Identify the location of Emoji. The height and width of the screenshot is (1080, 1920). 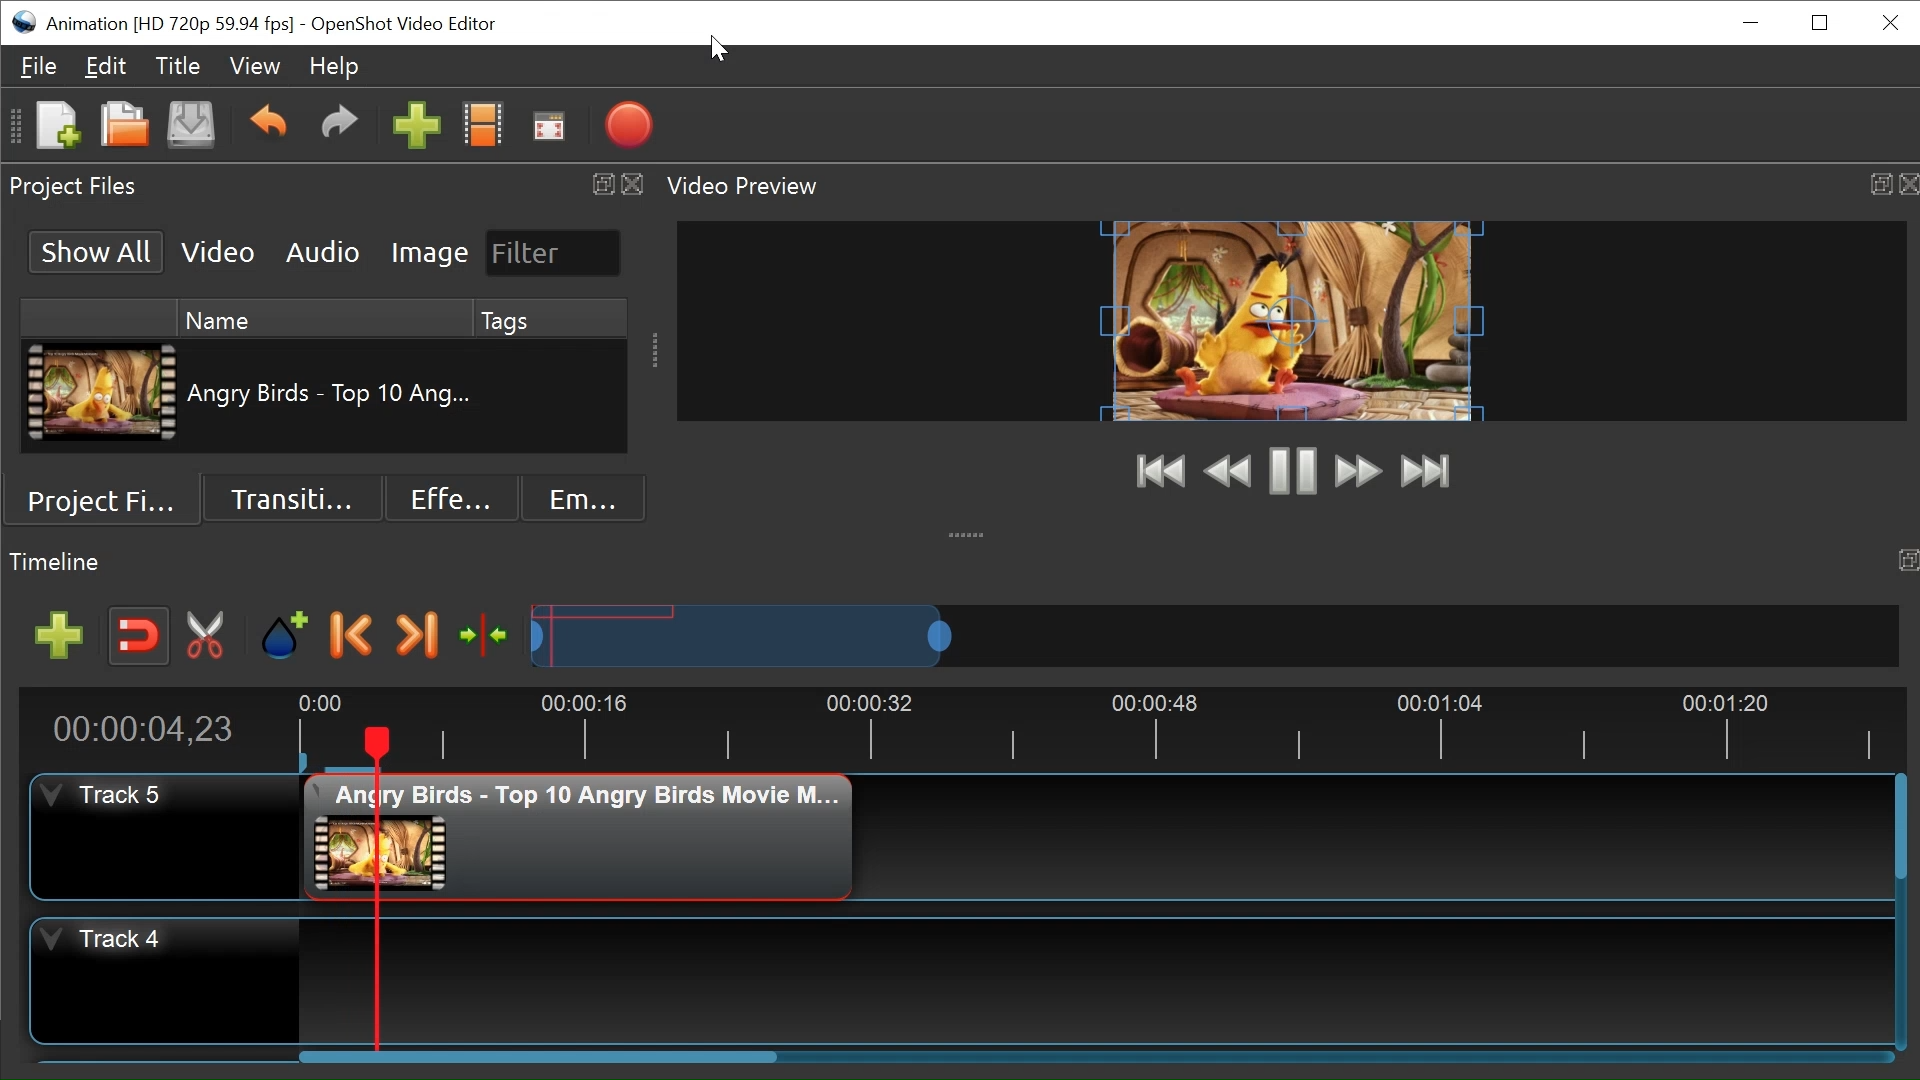
(584, 498).